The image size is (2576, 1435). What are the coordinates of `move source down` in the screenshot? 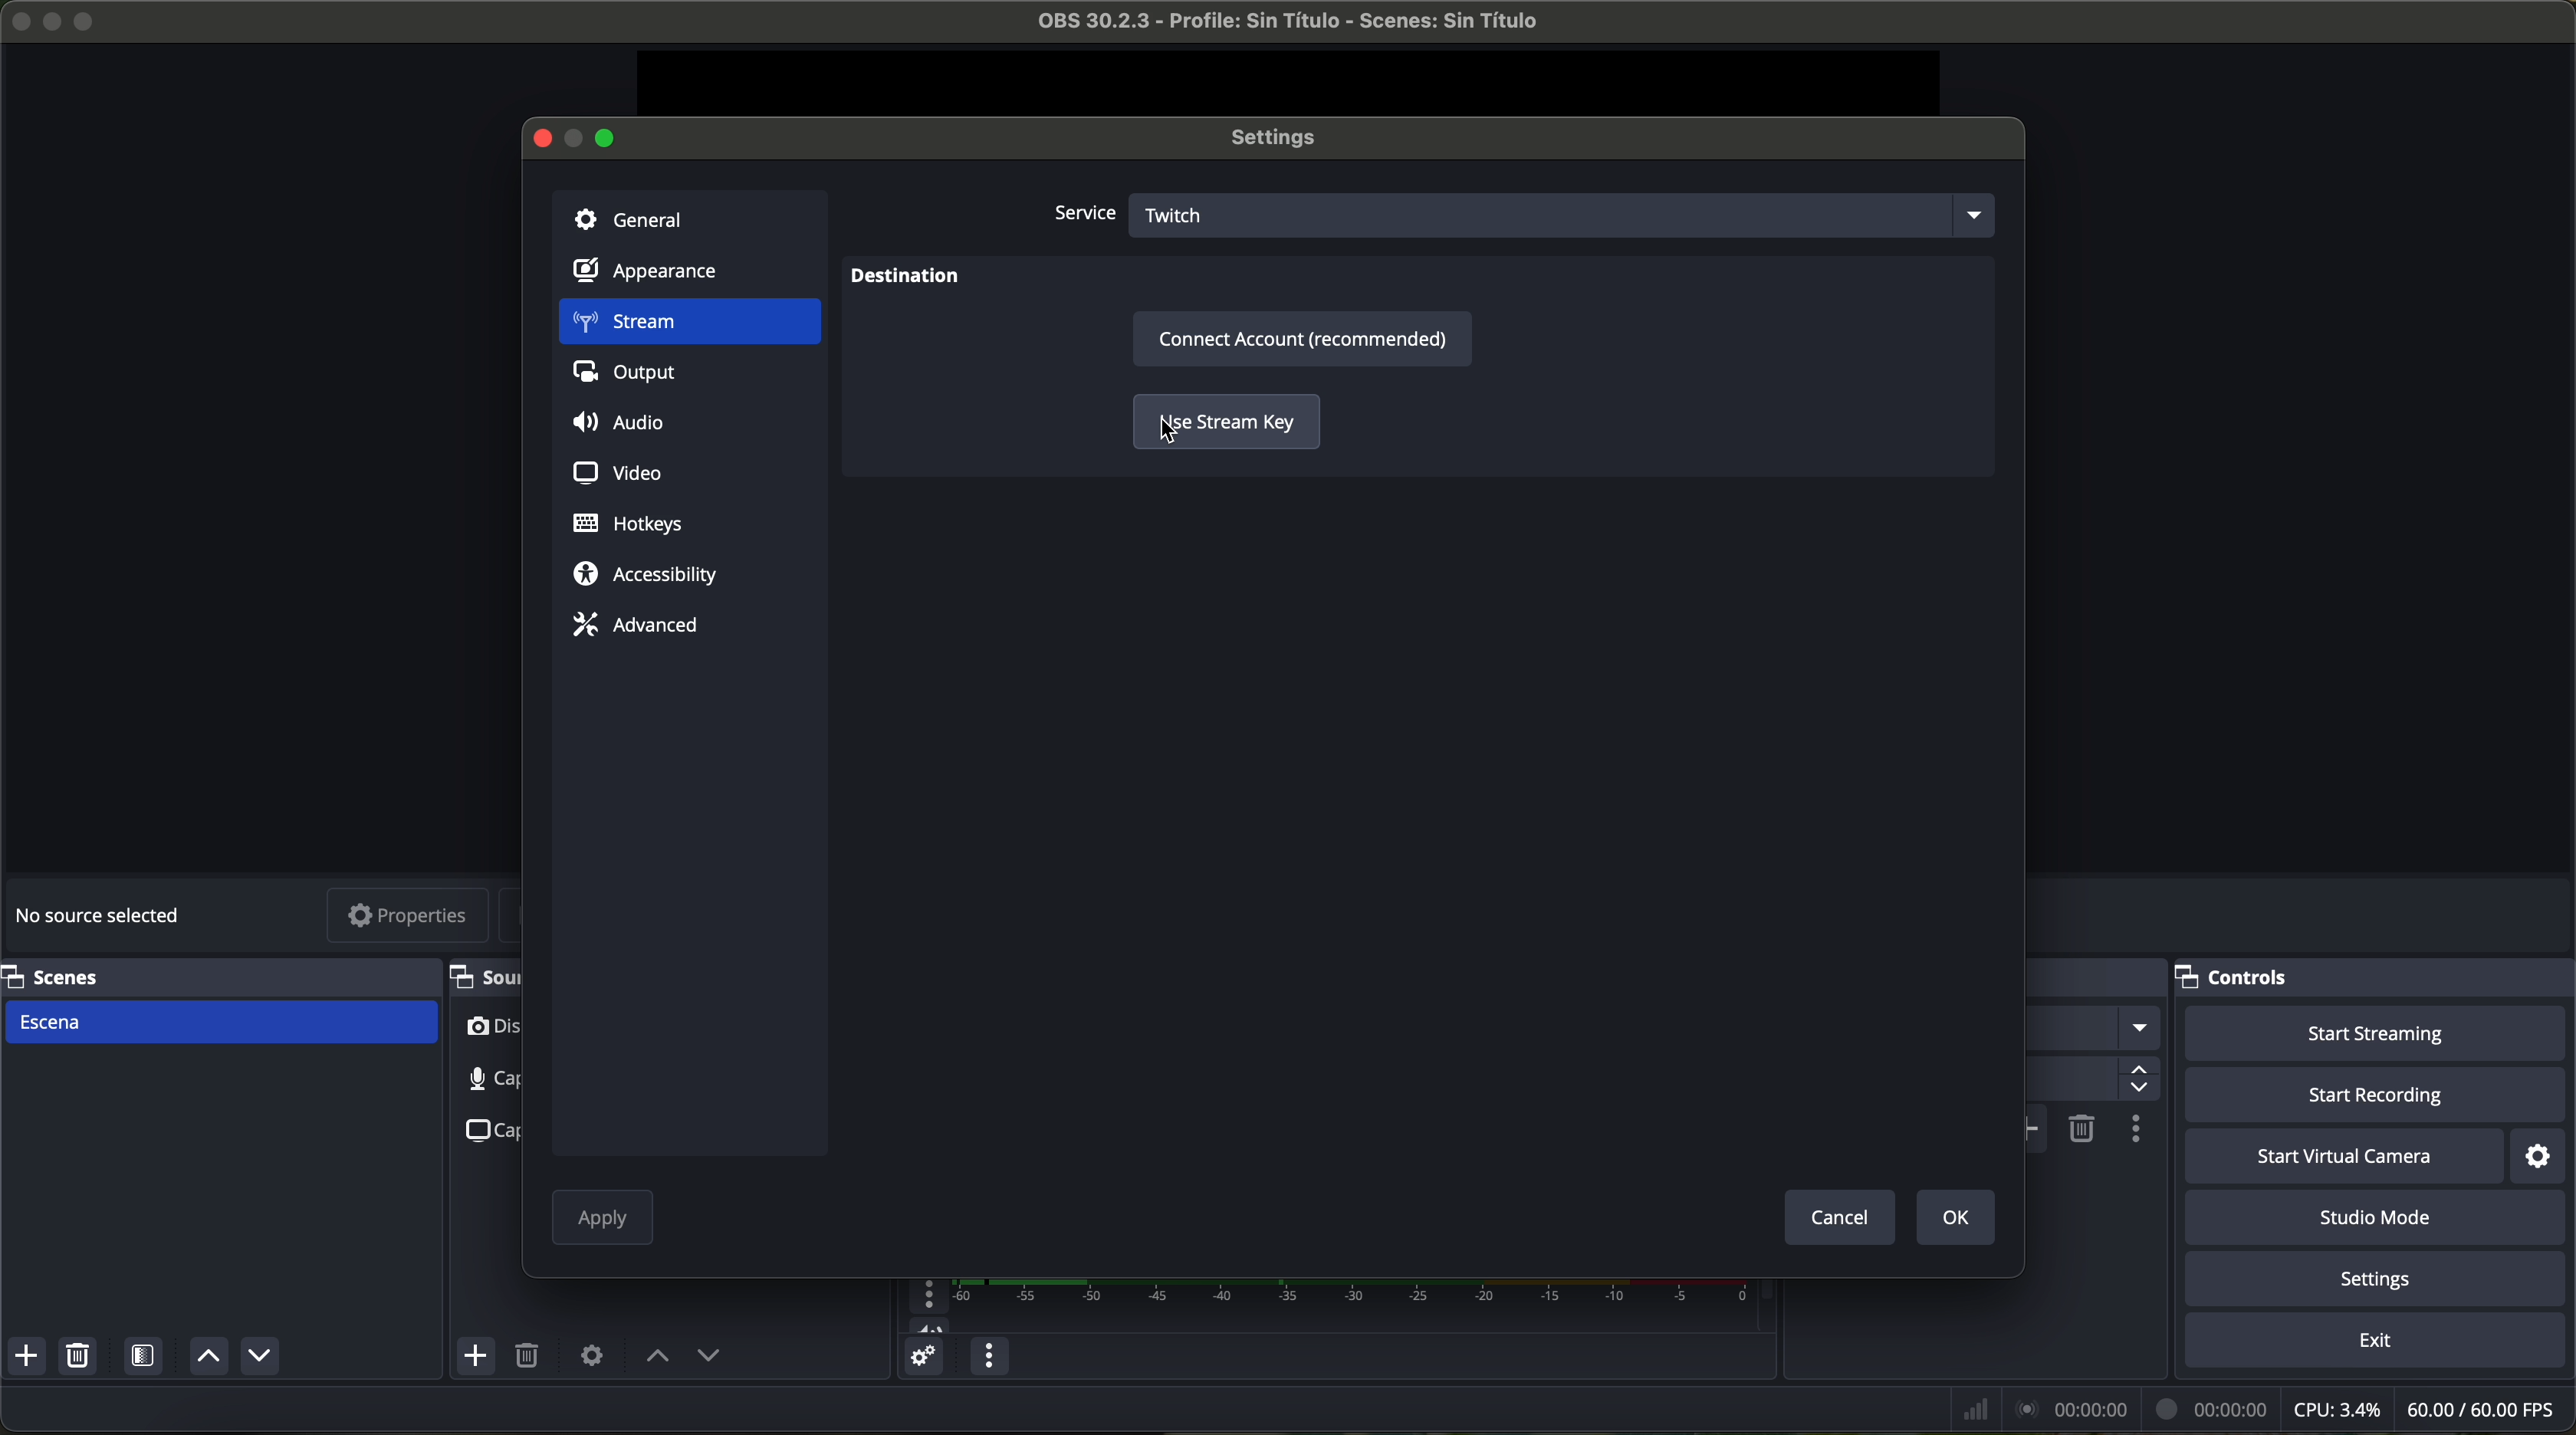 It's located at (259, 1355).